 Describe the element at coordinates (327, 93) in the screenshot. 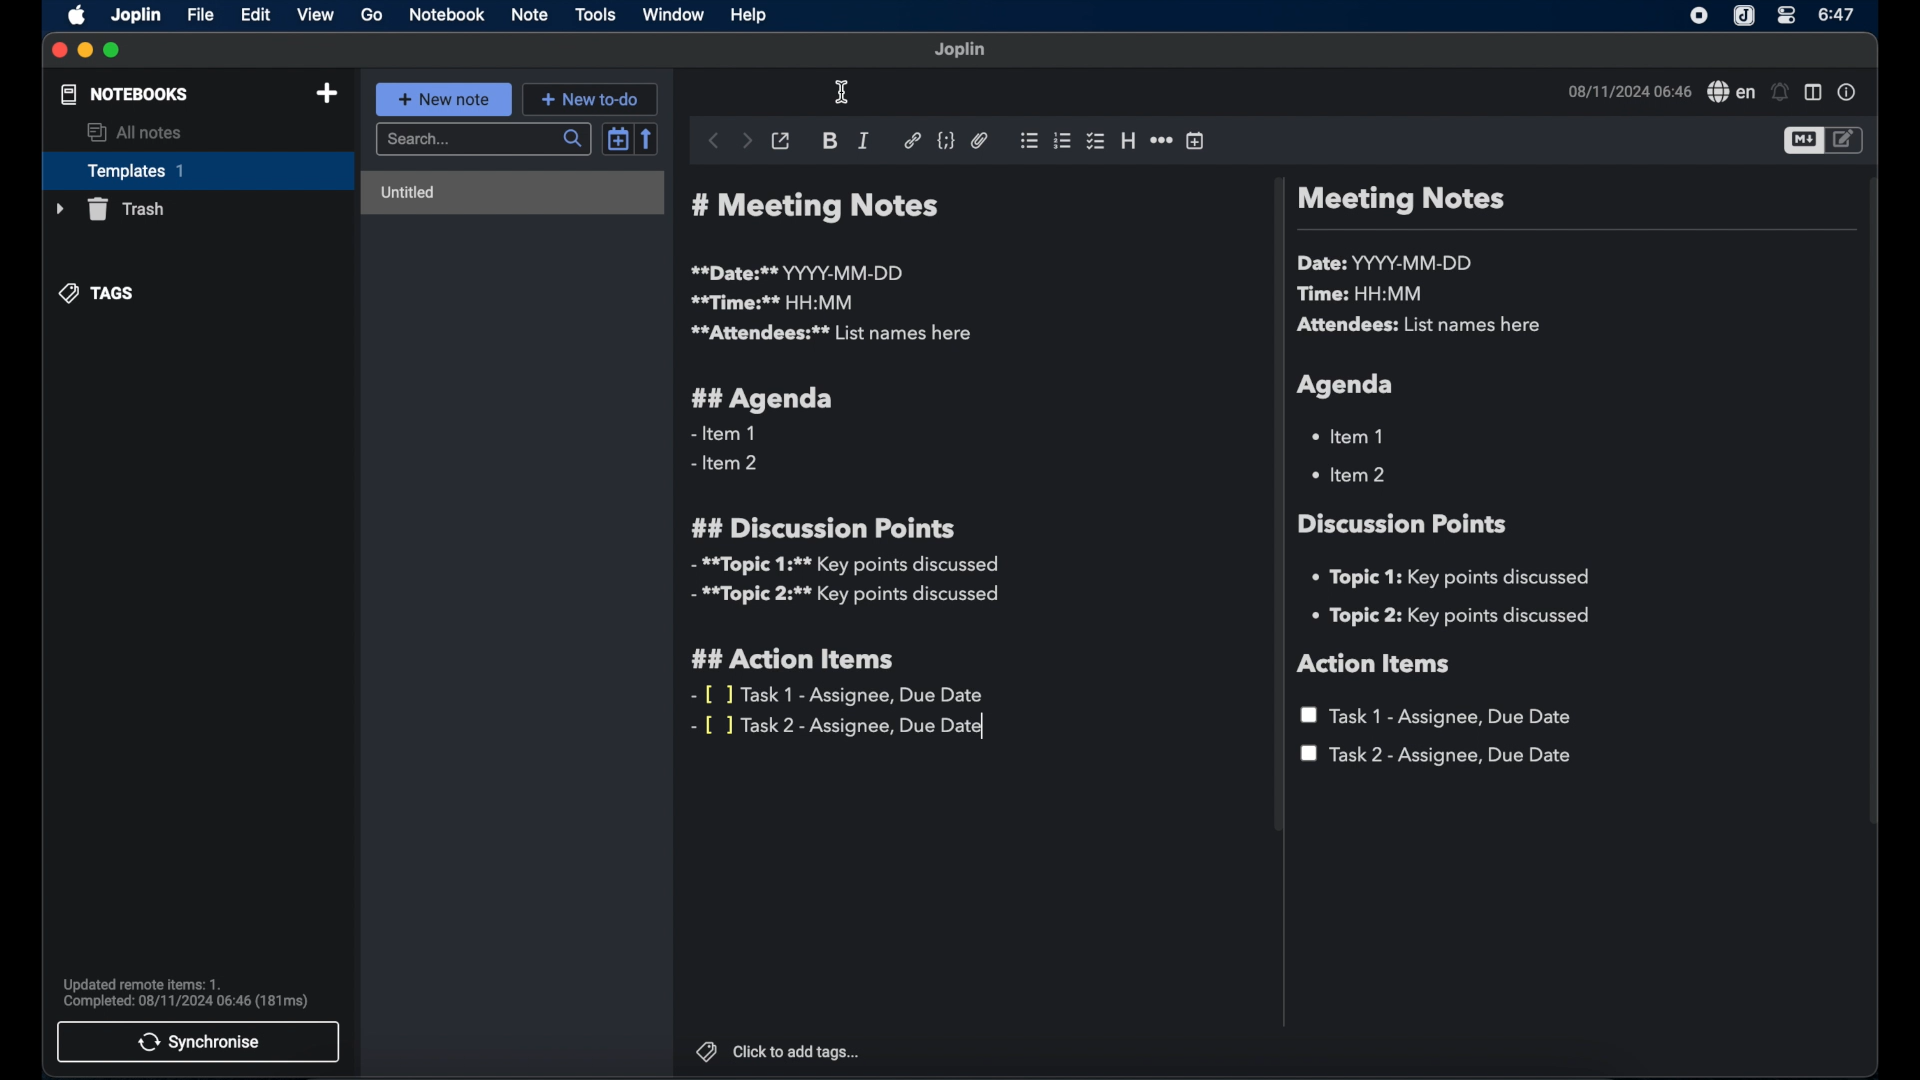

I see `add note` at that location.